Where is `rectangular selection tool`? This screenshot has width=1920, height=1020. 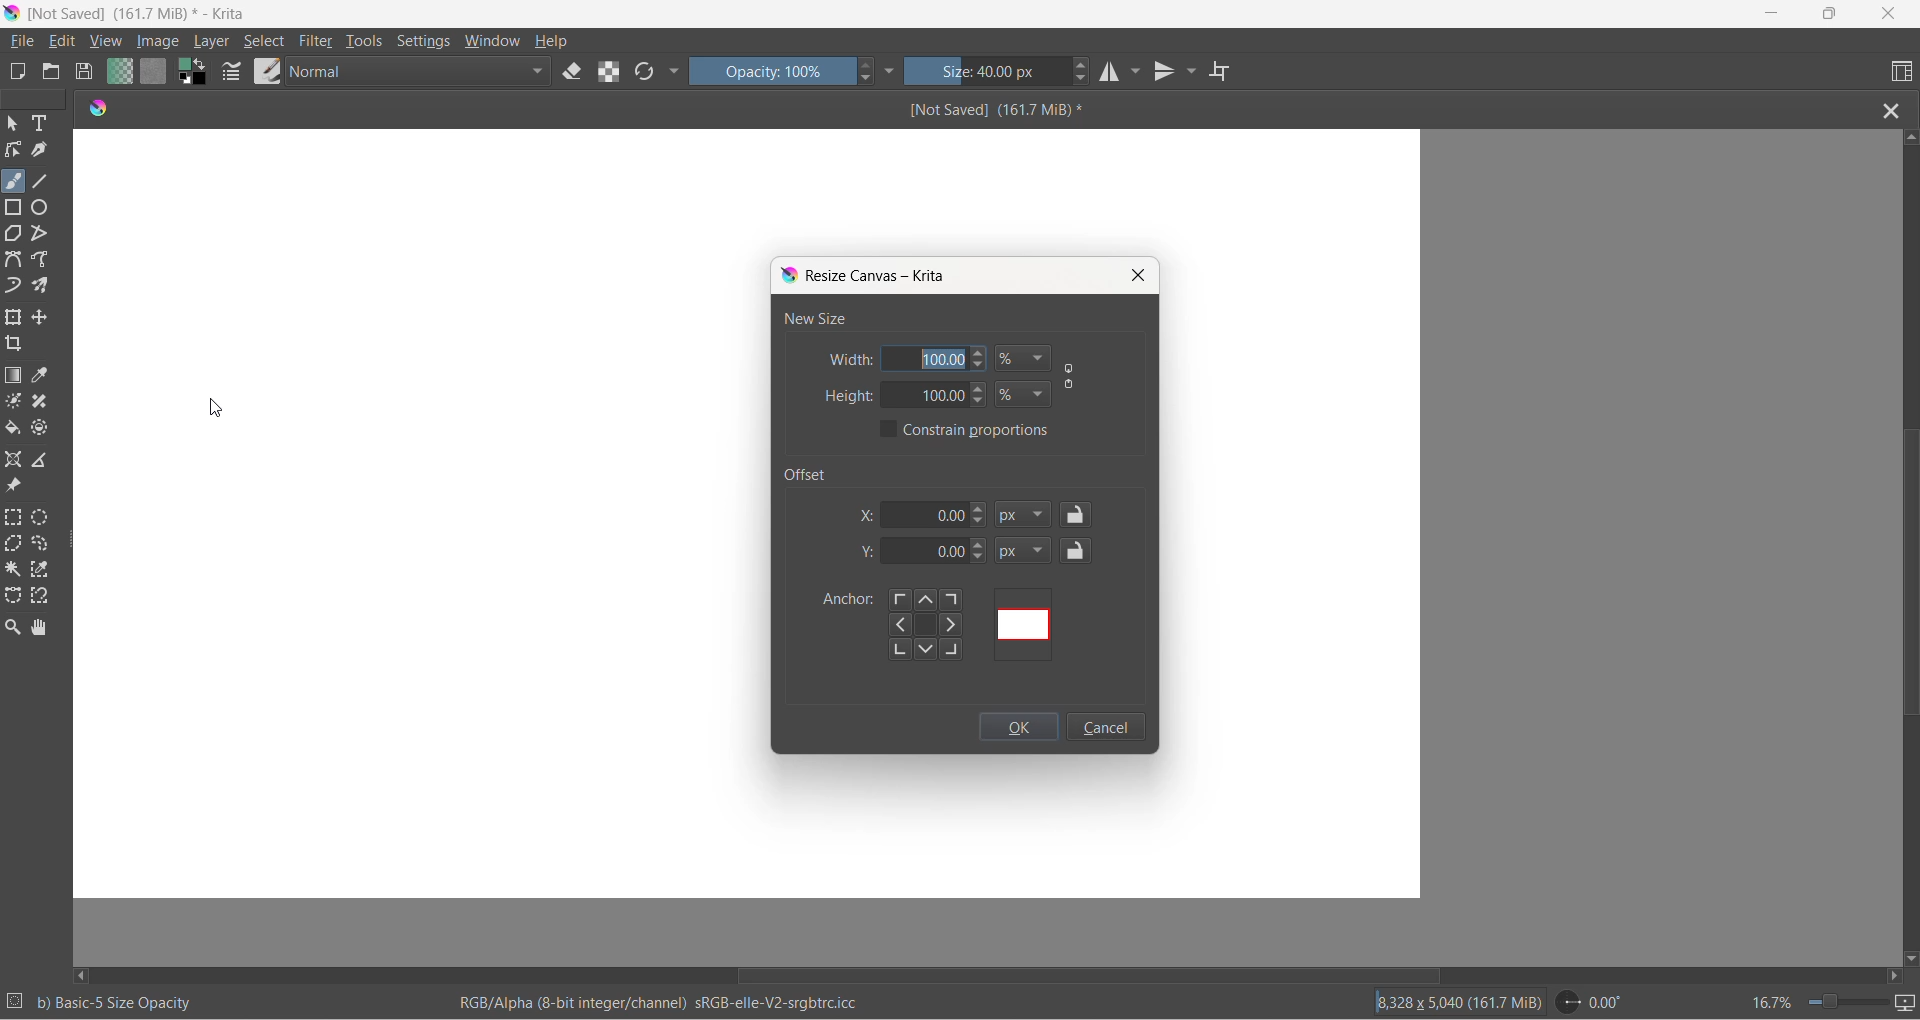
rectangular selection tool is located at coordinates (15, 519).